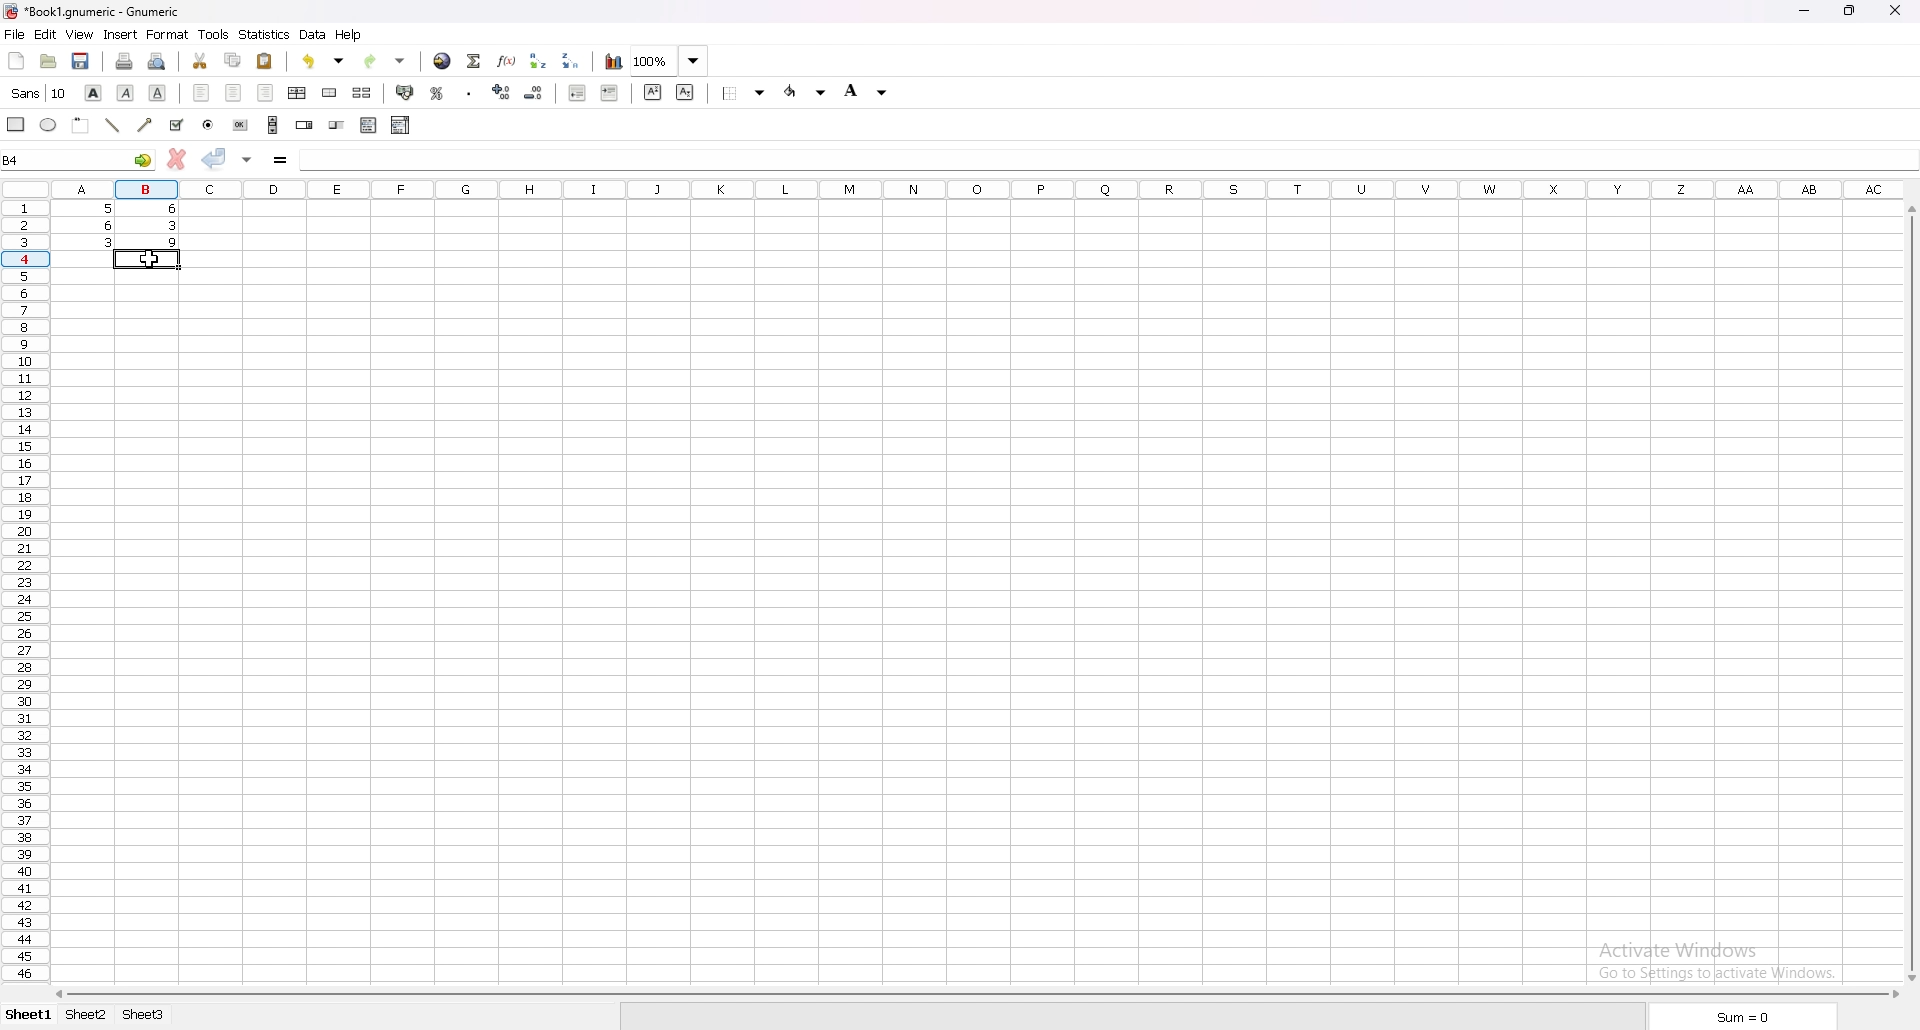 This screenshot has width=1920, height=1030. Describe the element at coordinates (670, 59) in the screenshot. I see `zoom` at that location.